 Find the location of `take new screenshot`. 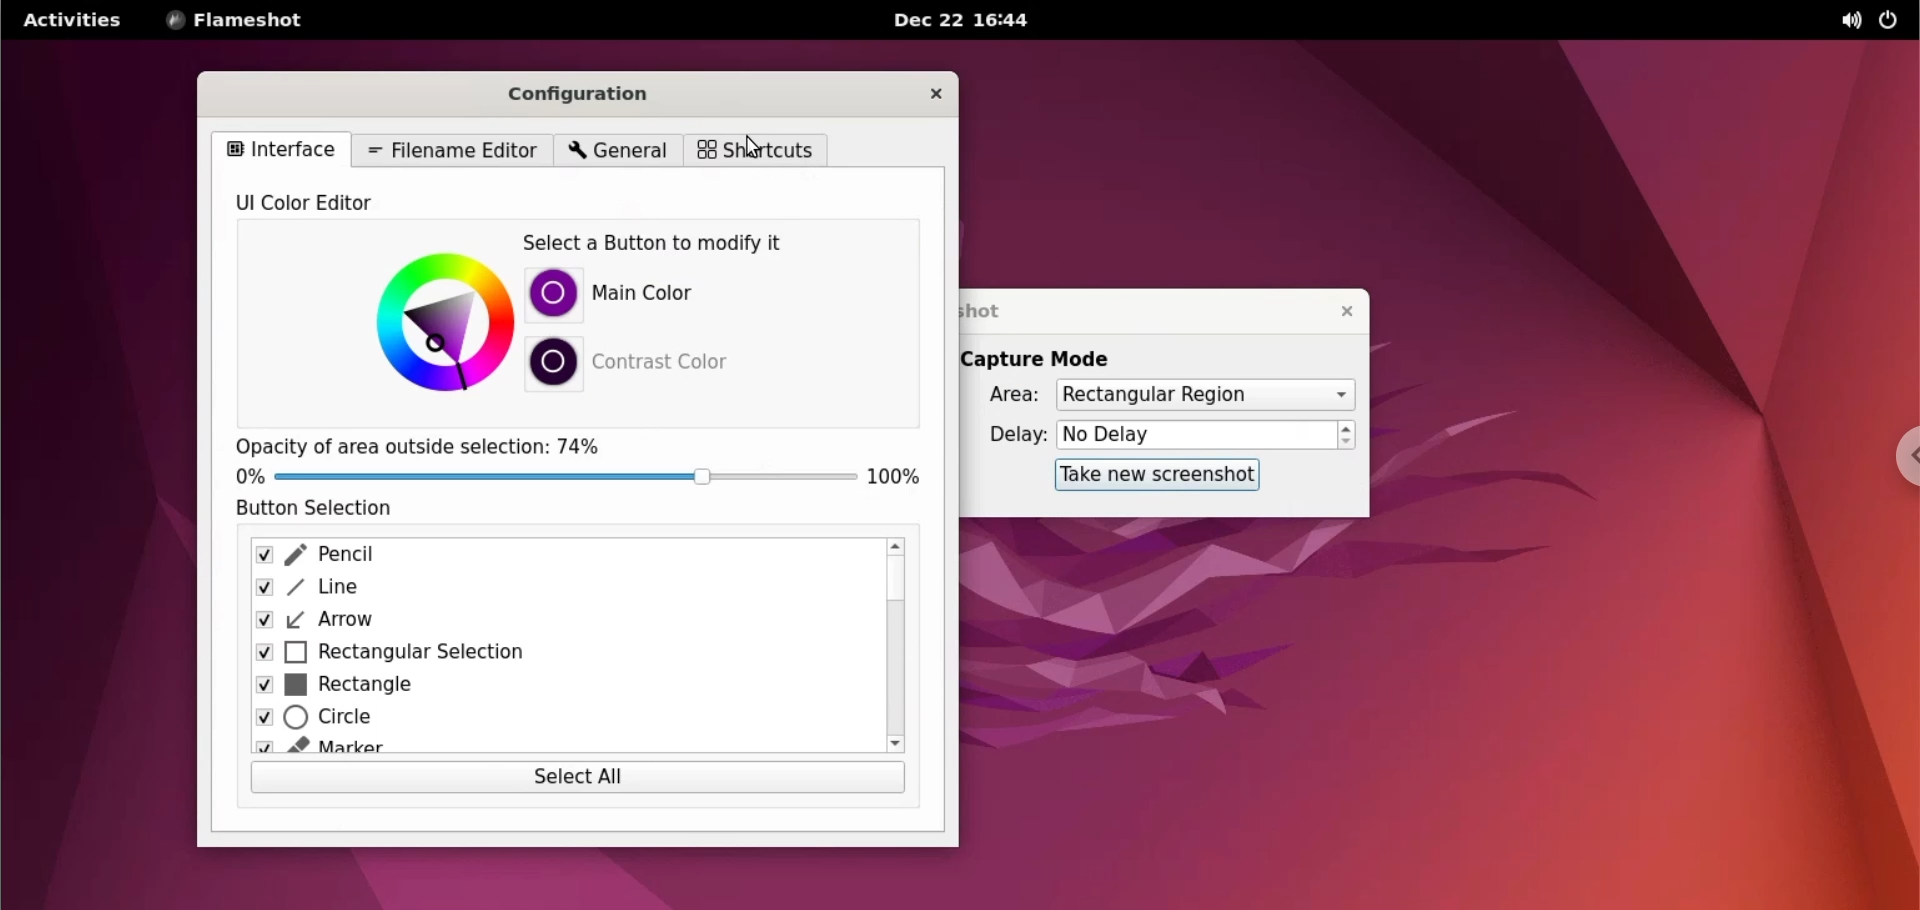

take new screenshot is located at coordinates (1159, 475).